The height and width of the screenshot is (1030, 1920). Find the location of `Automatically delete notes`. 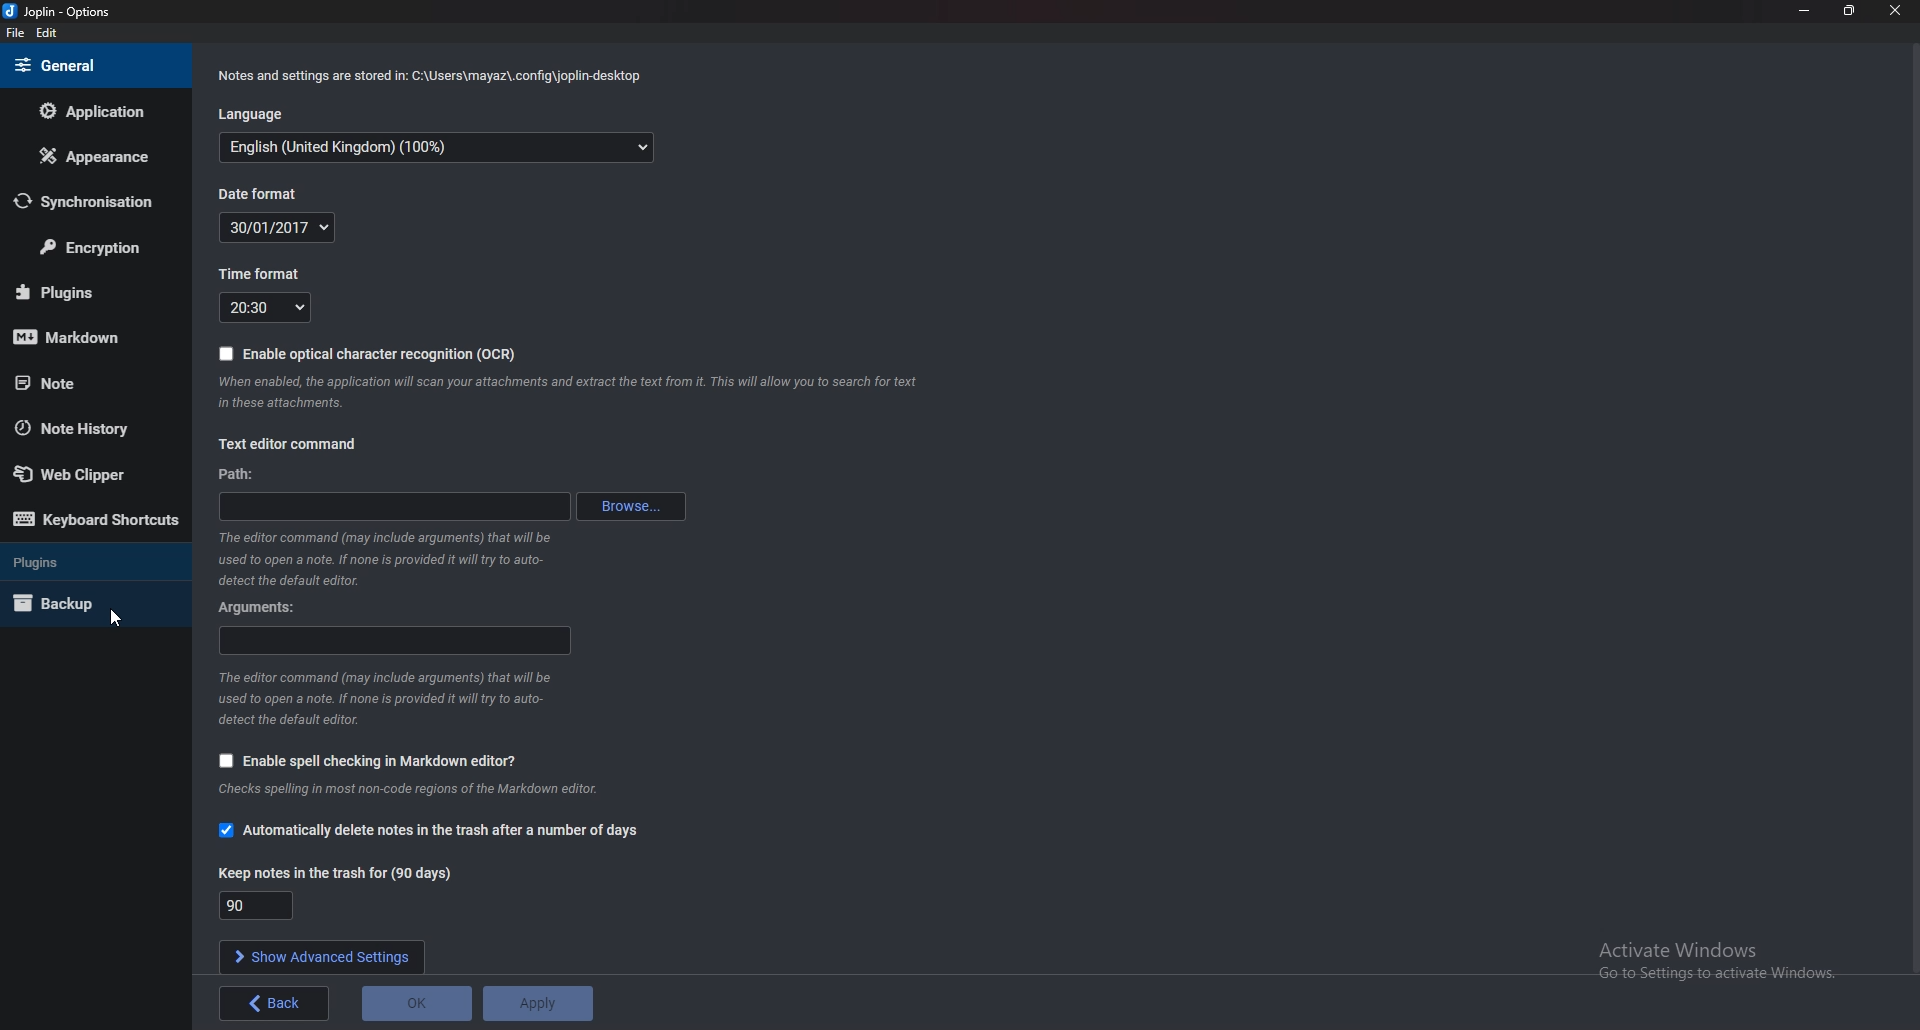

Automatically delete notes is located at coordinates (433, 829).